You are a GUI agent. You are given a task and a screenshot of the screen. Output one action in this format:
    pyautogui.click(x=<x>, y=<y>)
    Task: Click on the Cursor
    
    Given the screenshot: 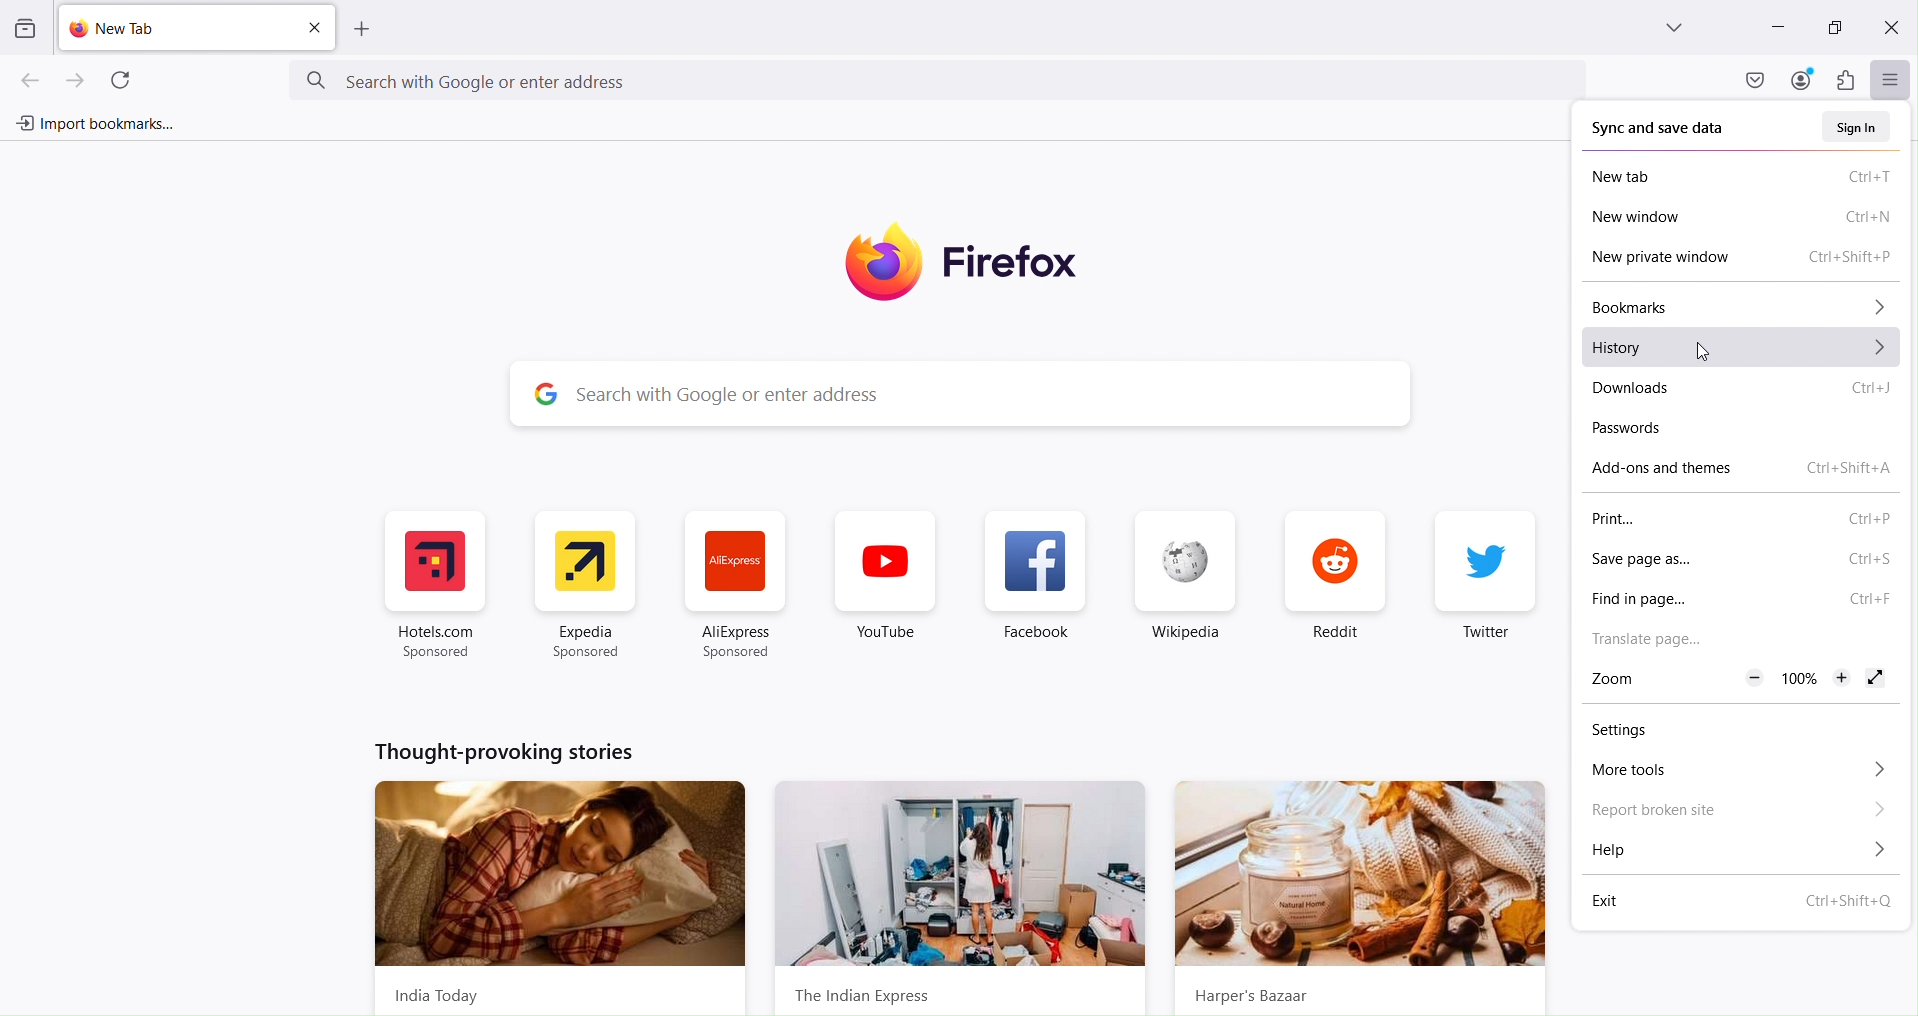 What is the action you would take?
    pyautogui.click(x=1699, y=350)
    